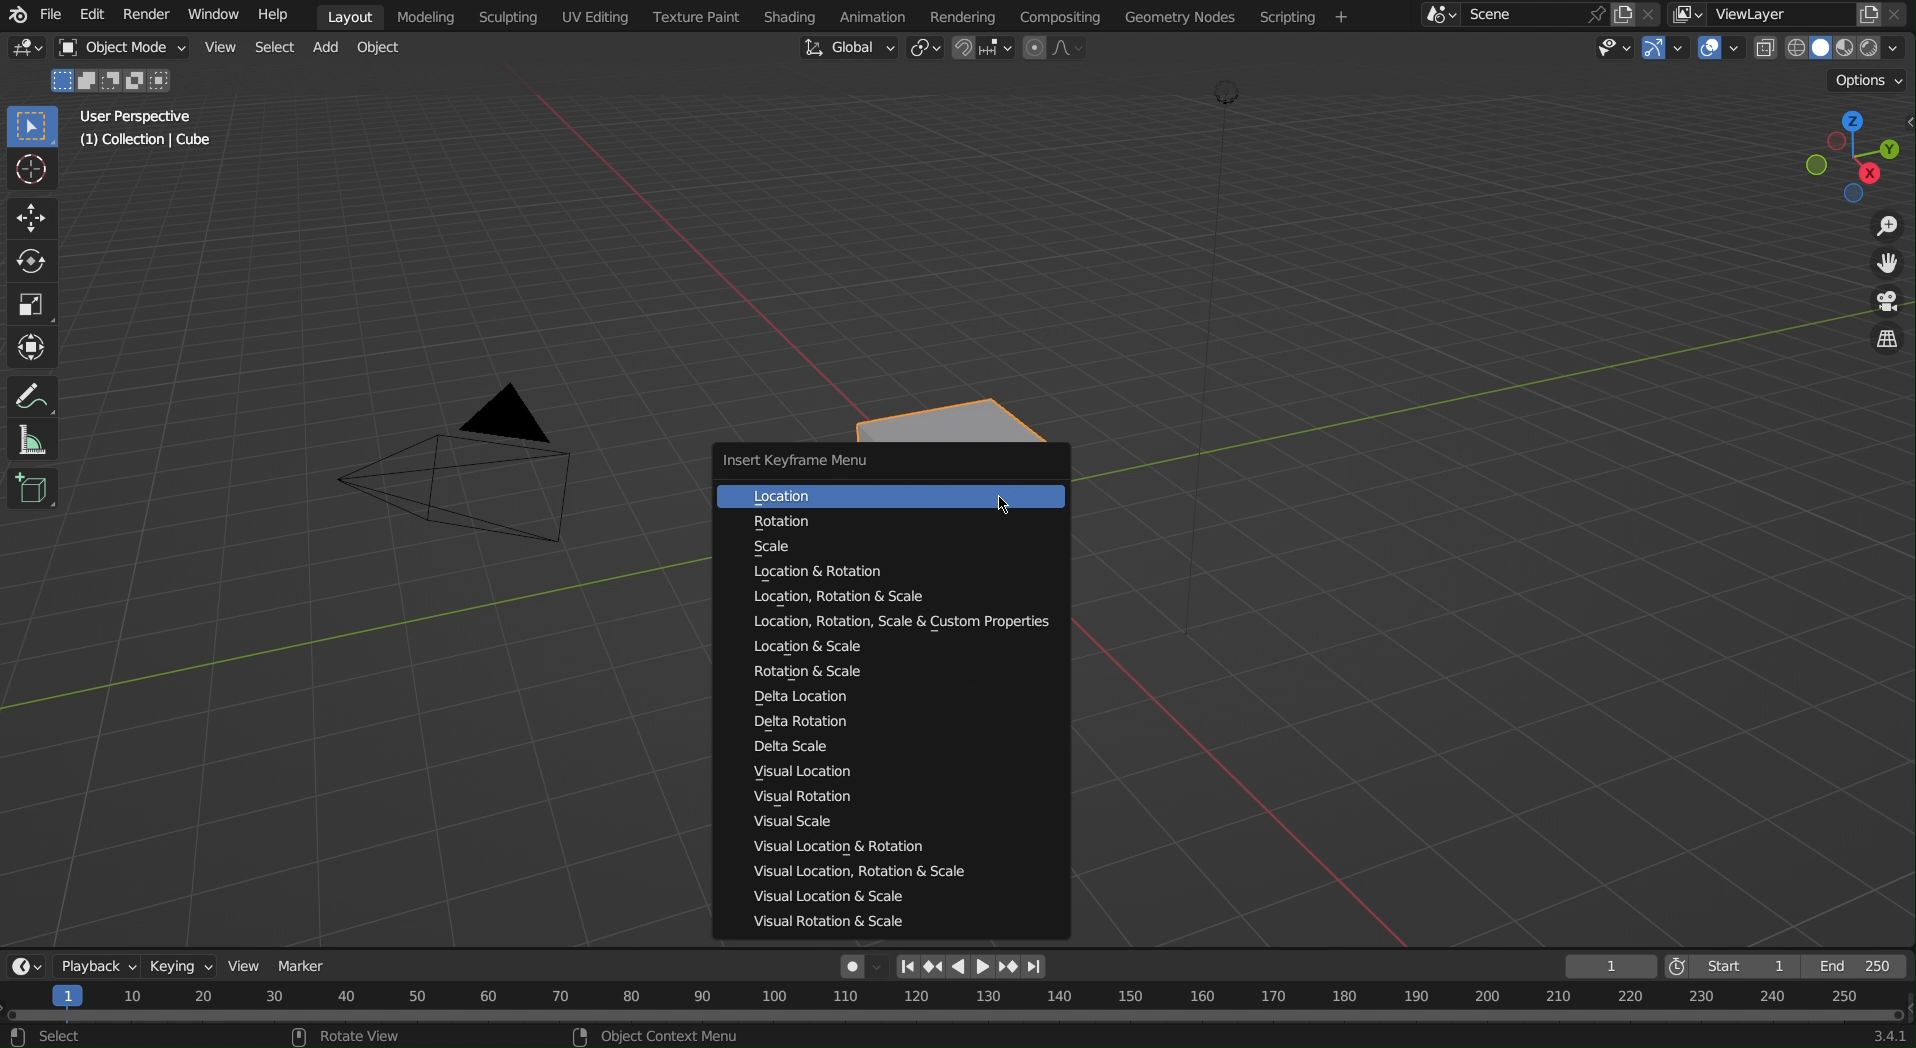 The width and height of the screenshot is (1916, 1048). I want to click on Modeling, so click(421, 16).